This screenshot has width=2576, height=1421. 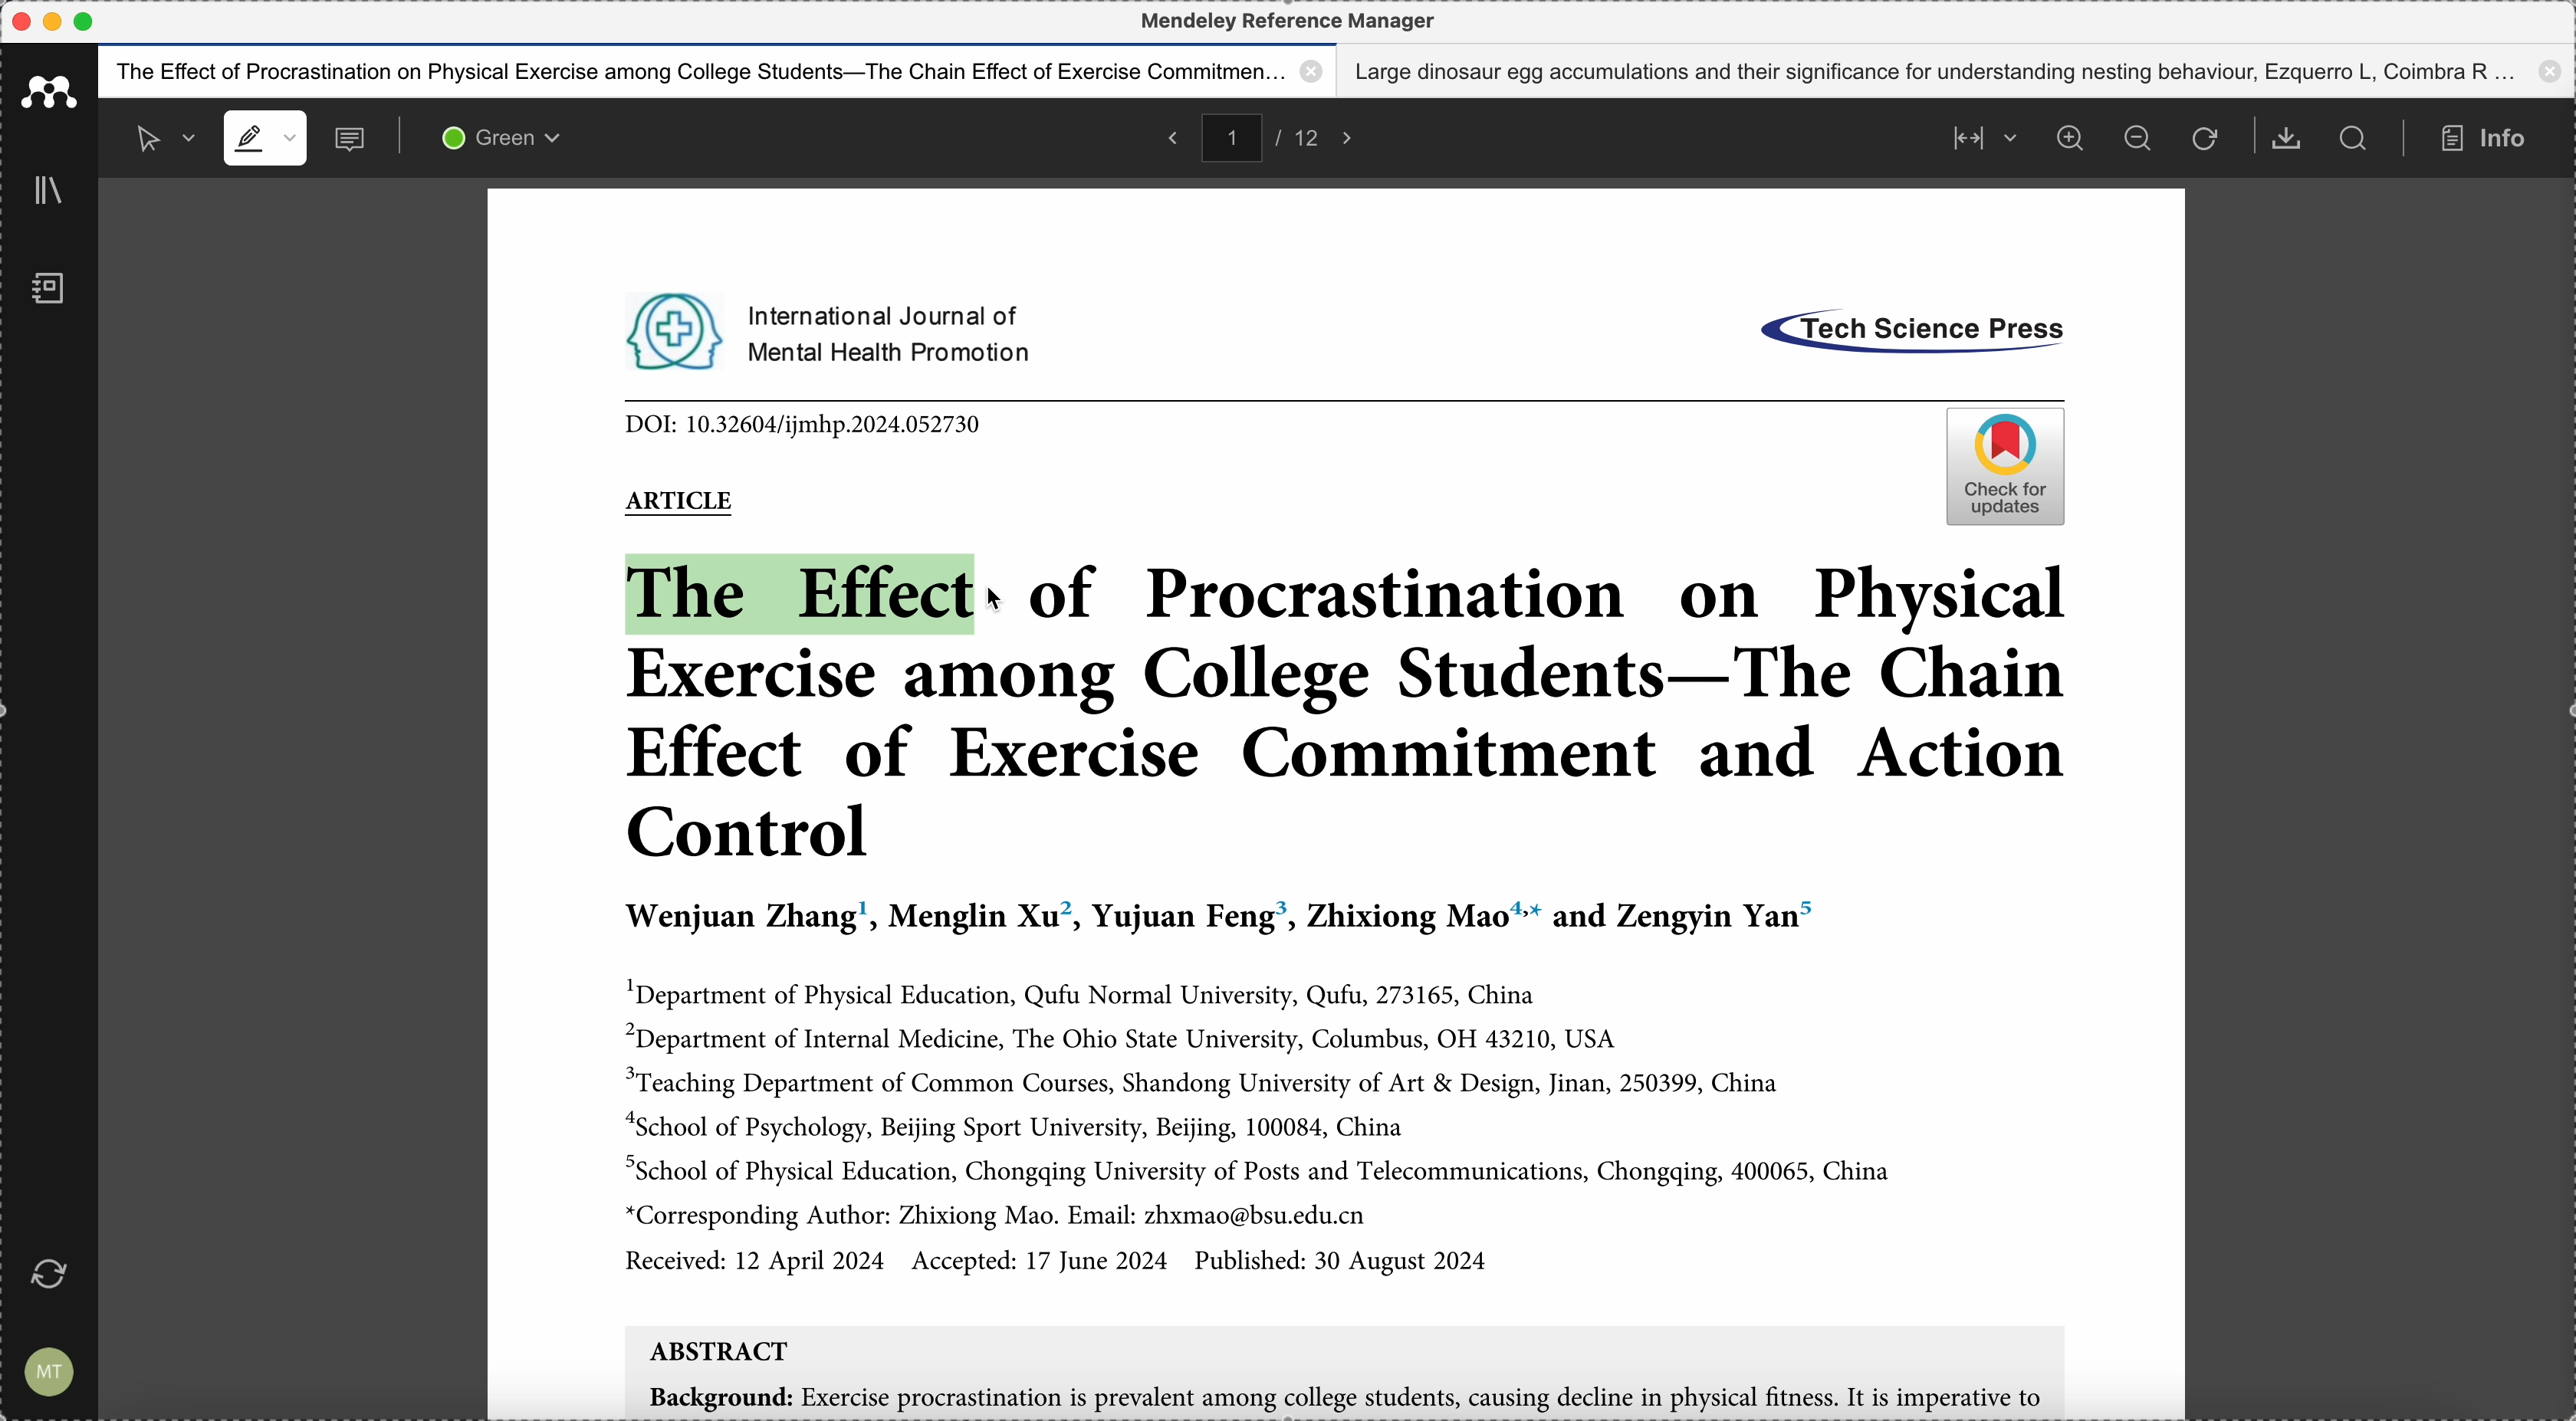 I want to click on selected mode, so click(x=155, y=137).